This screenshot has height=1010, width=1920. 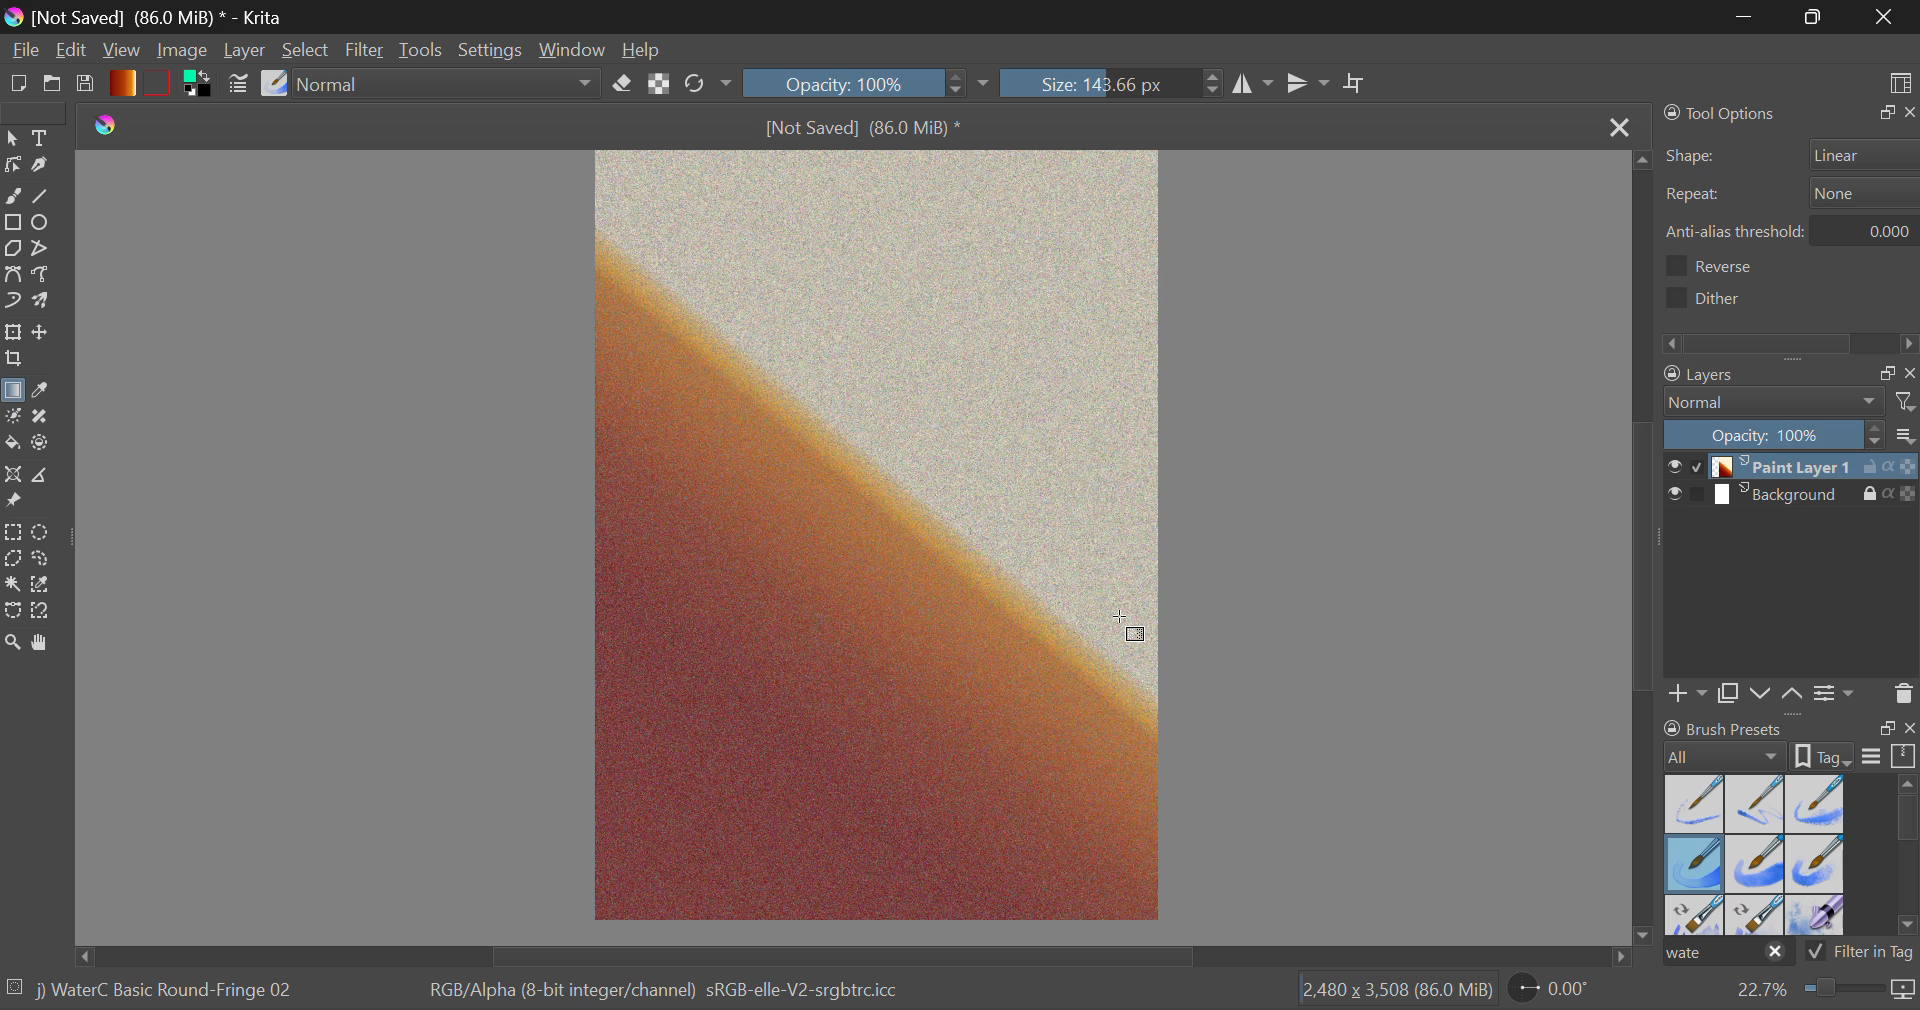 I want to click on shape:, so click(x=1693, y=157).